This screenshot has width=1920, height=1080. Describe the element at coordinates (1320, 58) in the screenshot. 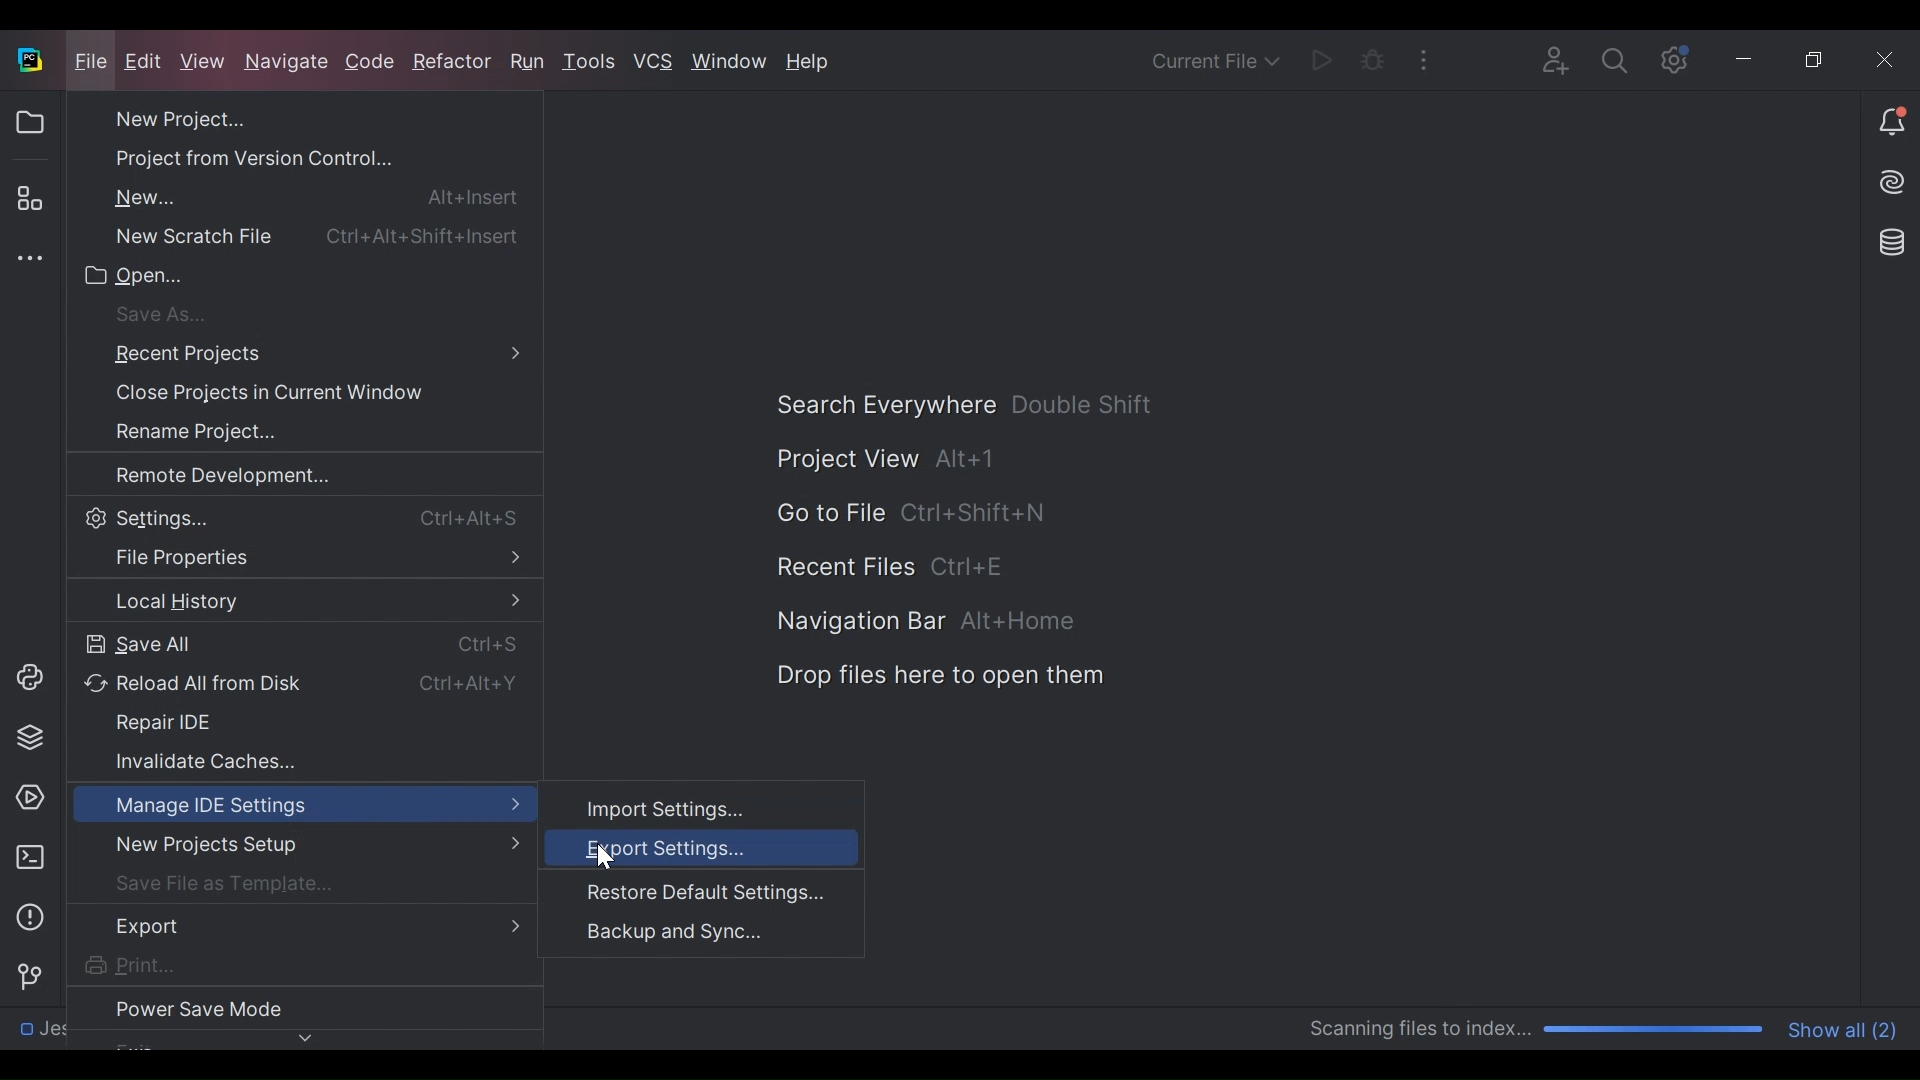

I see `Run` at that location.